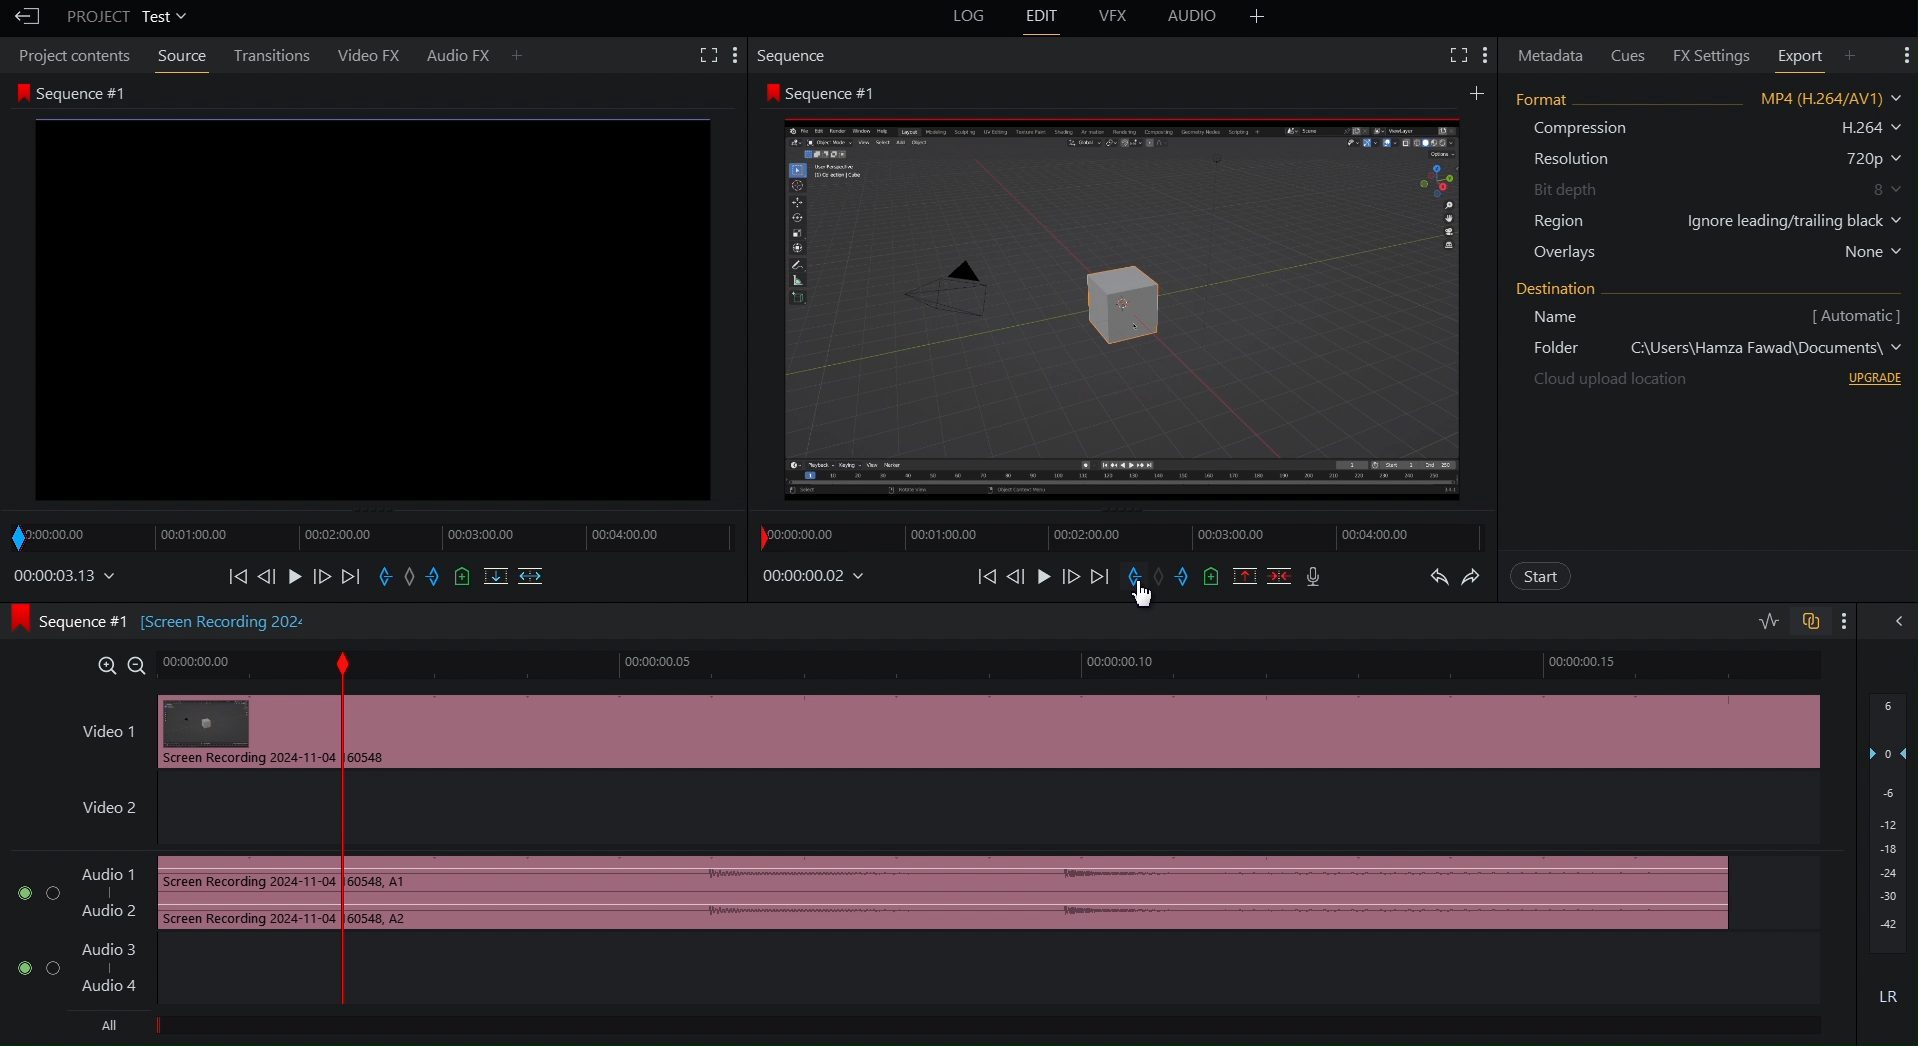 The height and width of the screenshot is (1046, 1918). I want to click on Settings, so click(1905, 54).